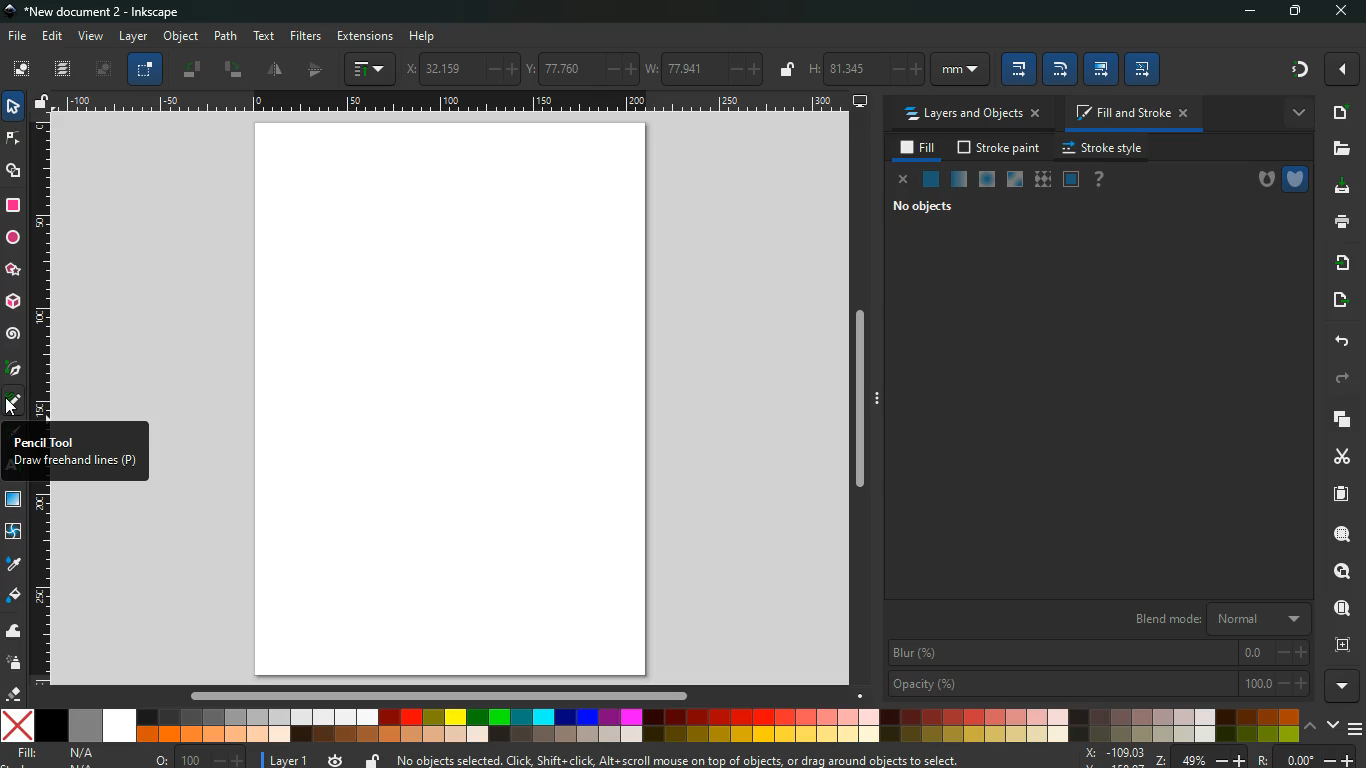  I want to click on forward, so click(1344, 379).